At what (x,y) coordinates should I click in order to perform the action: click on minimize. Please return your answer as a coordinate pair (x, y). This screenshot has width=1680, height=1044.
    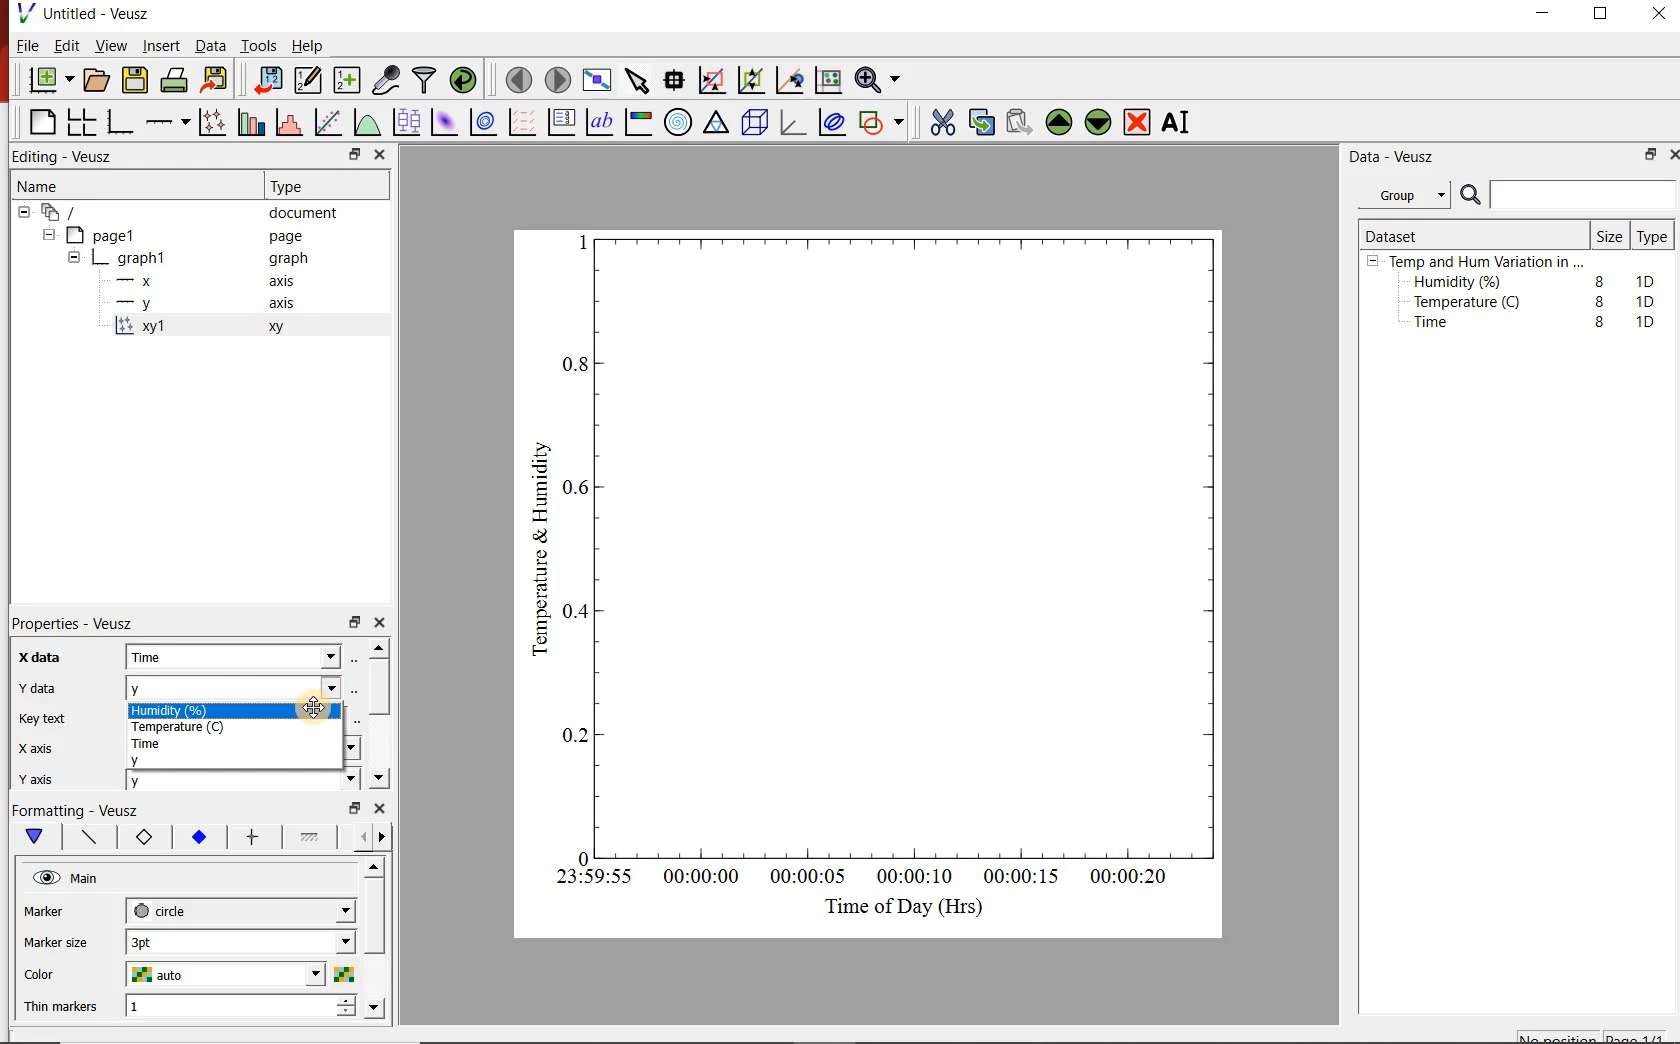
    Looking at the image, I should click on (1550, 14).